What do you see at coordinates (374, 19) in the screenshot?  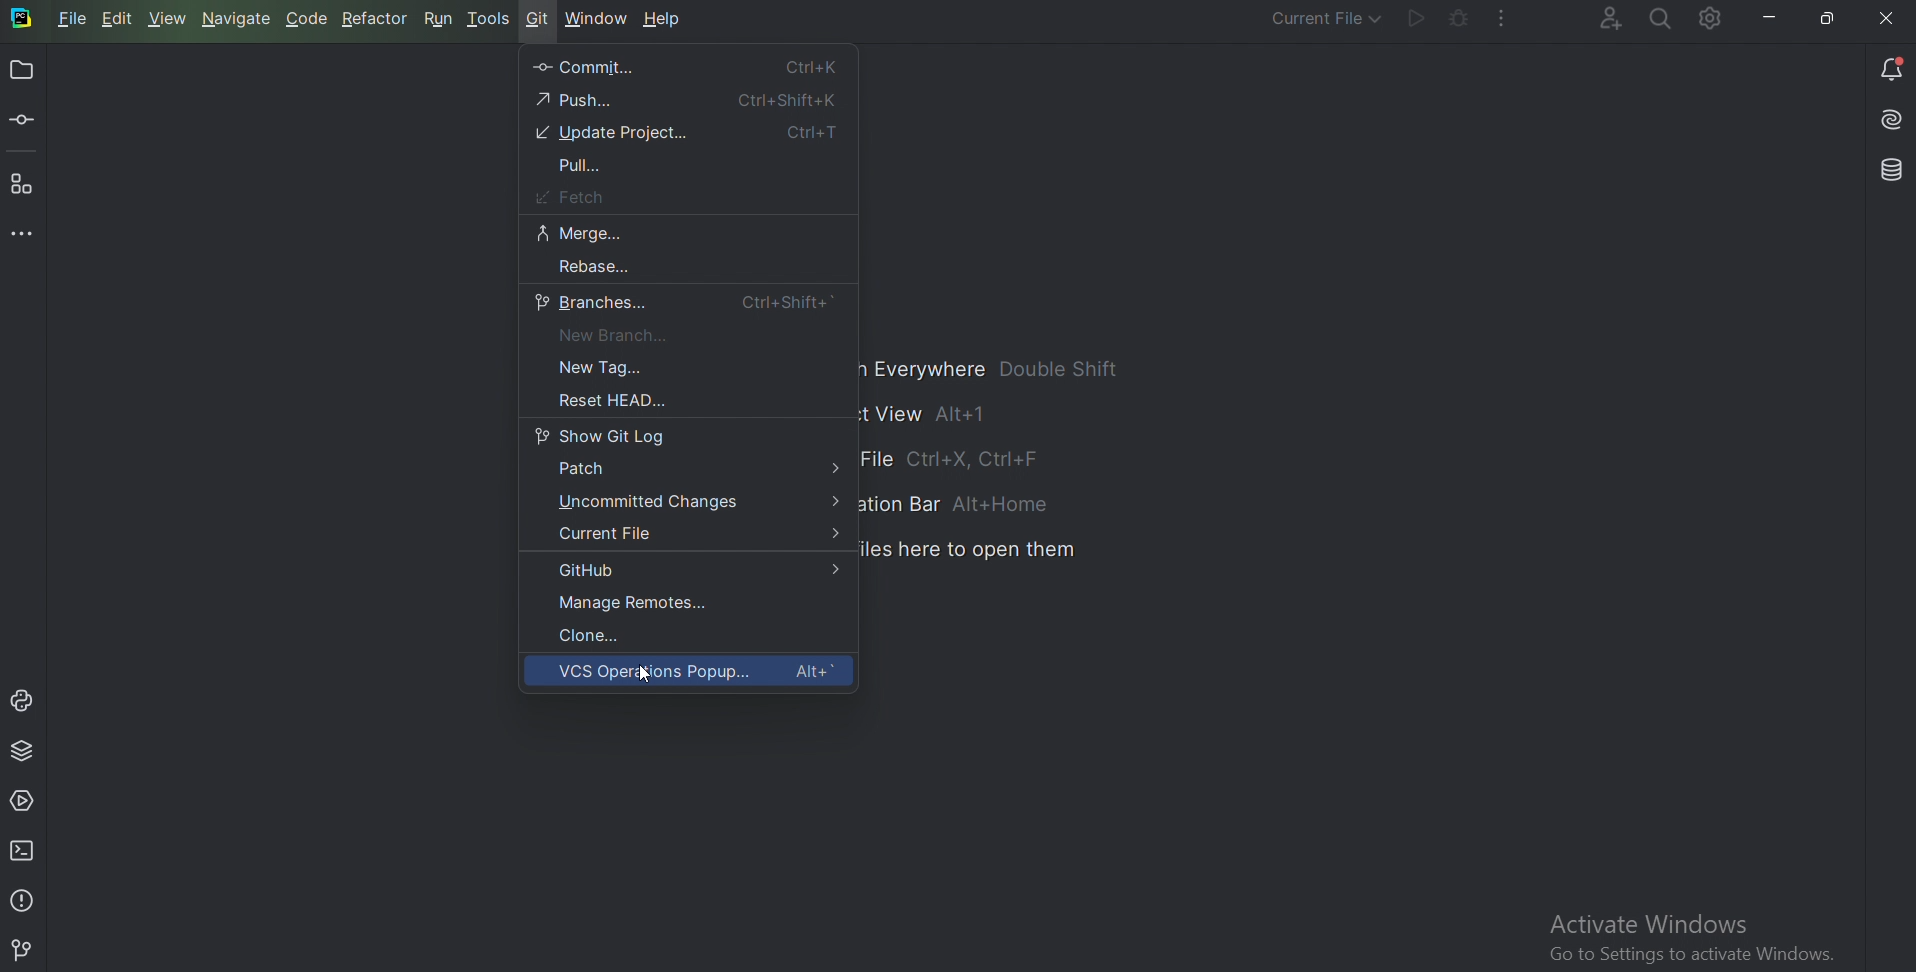 I see `Refactor` at bounding box center [374, 19].